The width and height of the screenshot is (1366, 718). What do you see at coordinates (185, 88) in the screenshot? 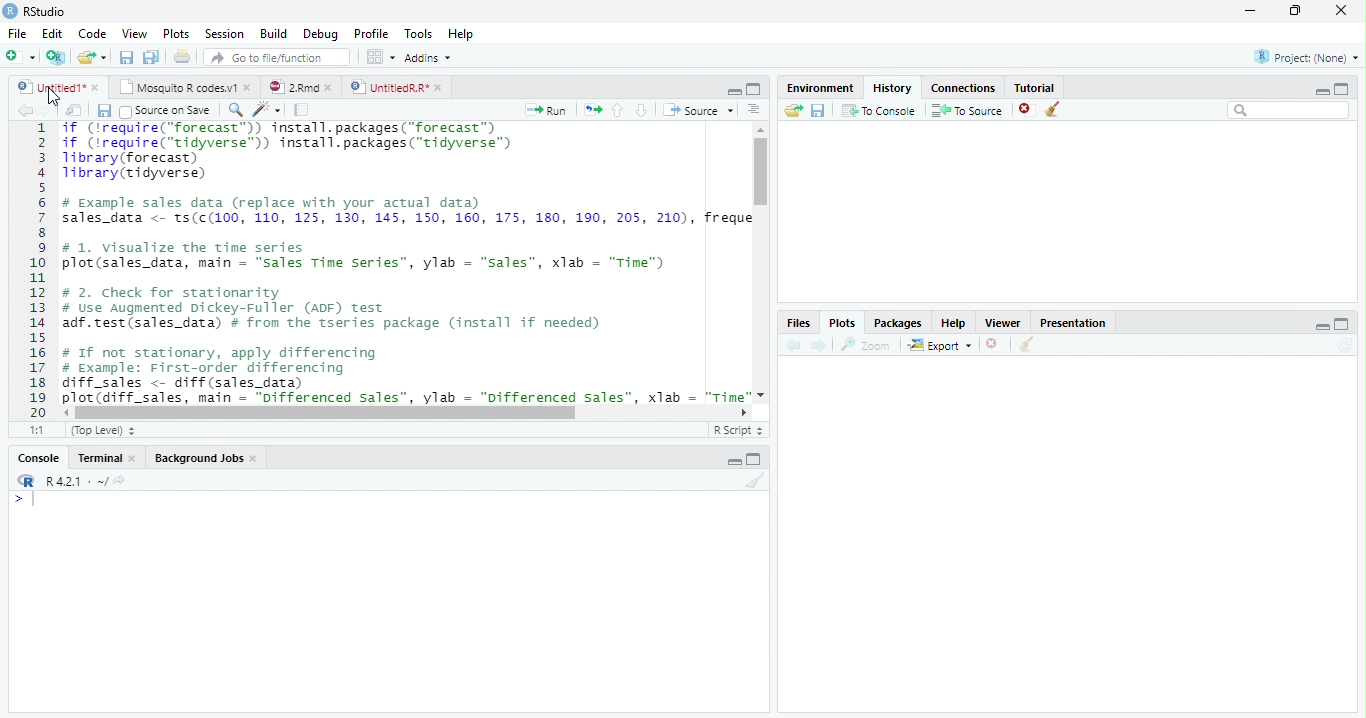
I see `Mosquito R Codes.v1` at bounding box center [185, 88].